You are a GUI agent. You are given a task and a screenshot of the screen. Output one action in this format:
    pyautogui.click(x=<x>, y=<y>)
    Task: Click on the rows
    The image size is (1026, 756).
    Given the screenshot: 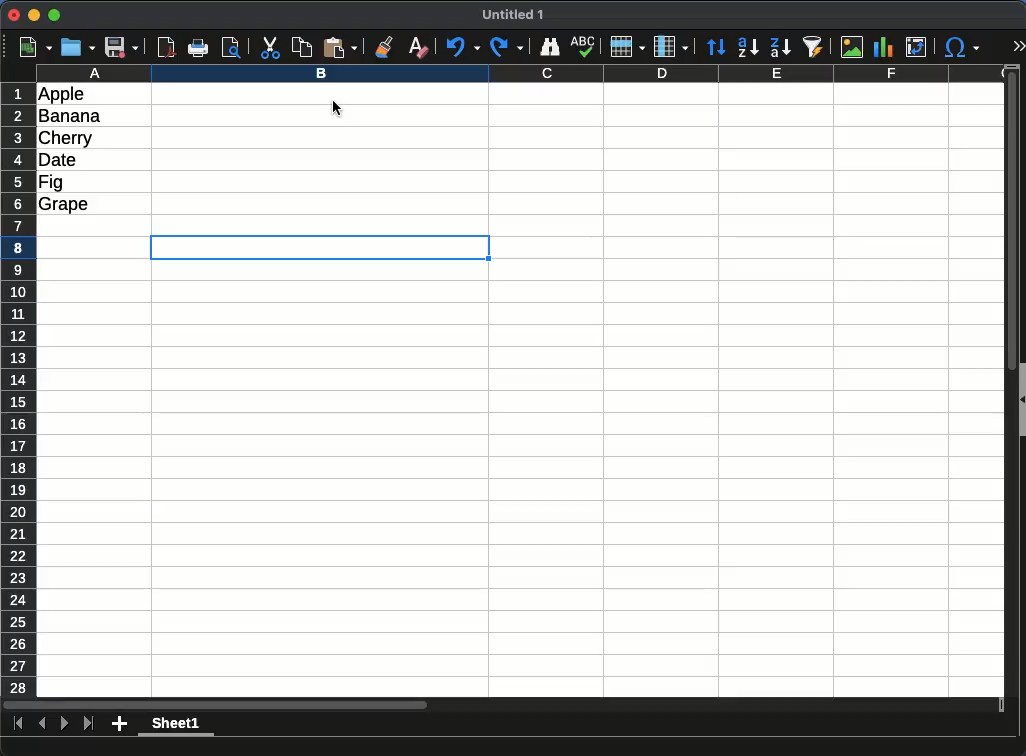 What is the action you would take?
    pyautogui.click(x=19, y=390)
    